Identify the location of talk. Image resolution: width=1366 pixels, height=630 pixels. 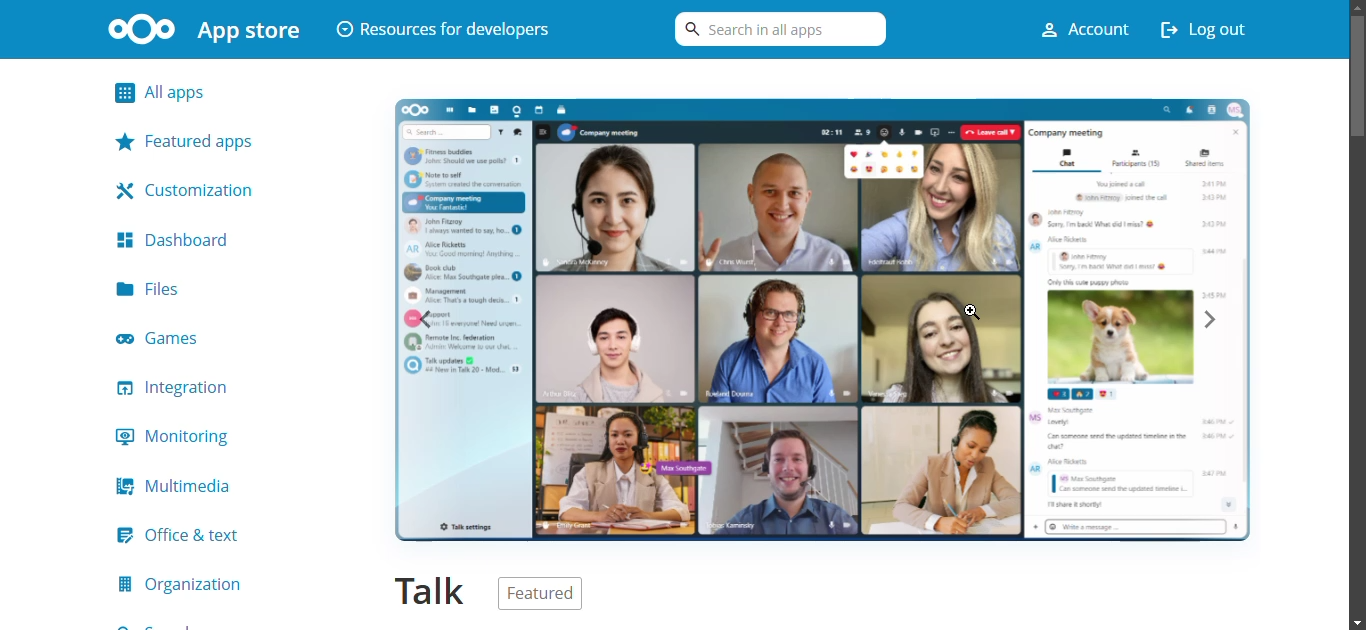
(426, 588).